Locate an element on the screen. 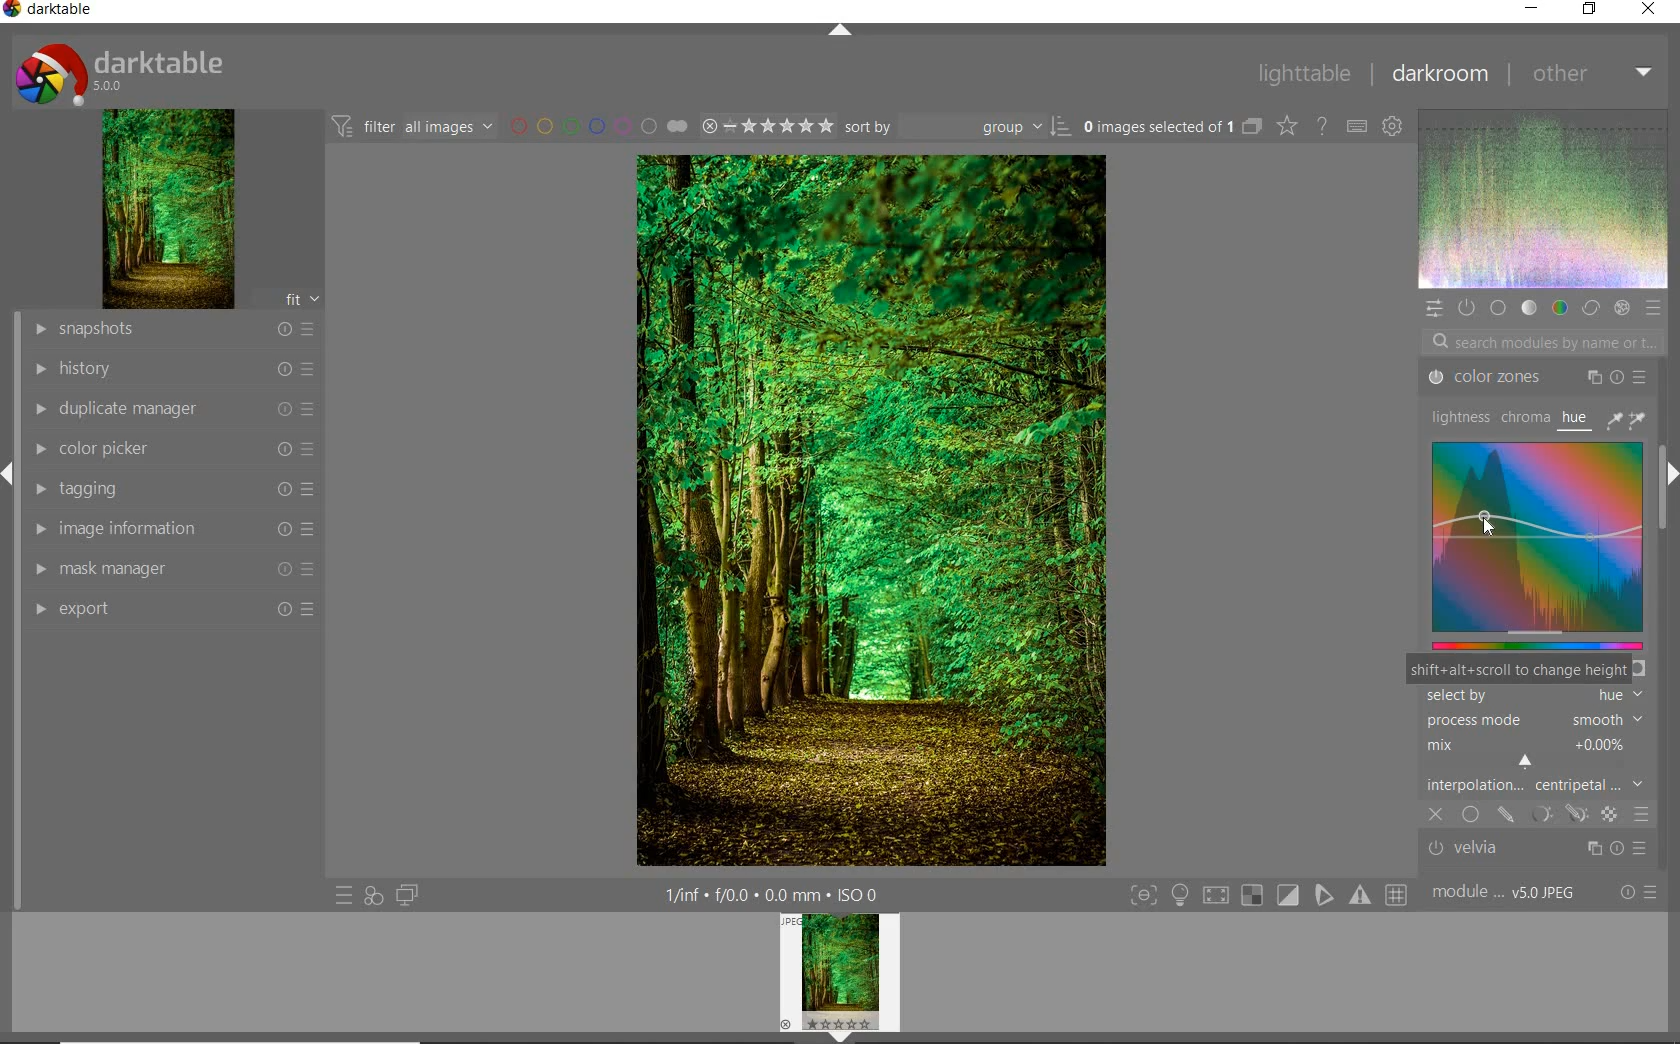 The image size is (1680, 1044). SNAPSHOT is located at coordinates (173, 328).